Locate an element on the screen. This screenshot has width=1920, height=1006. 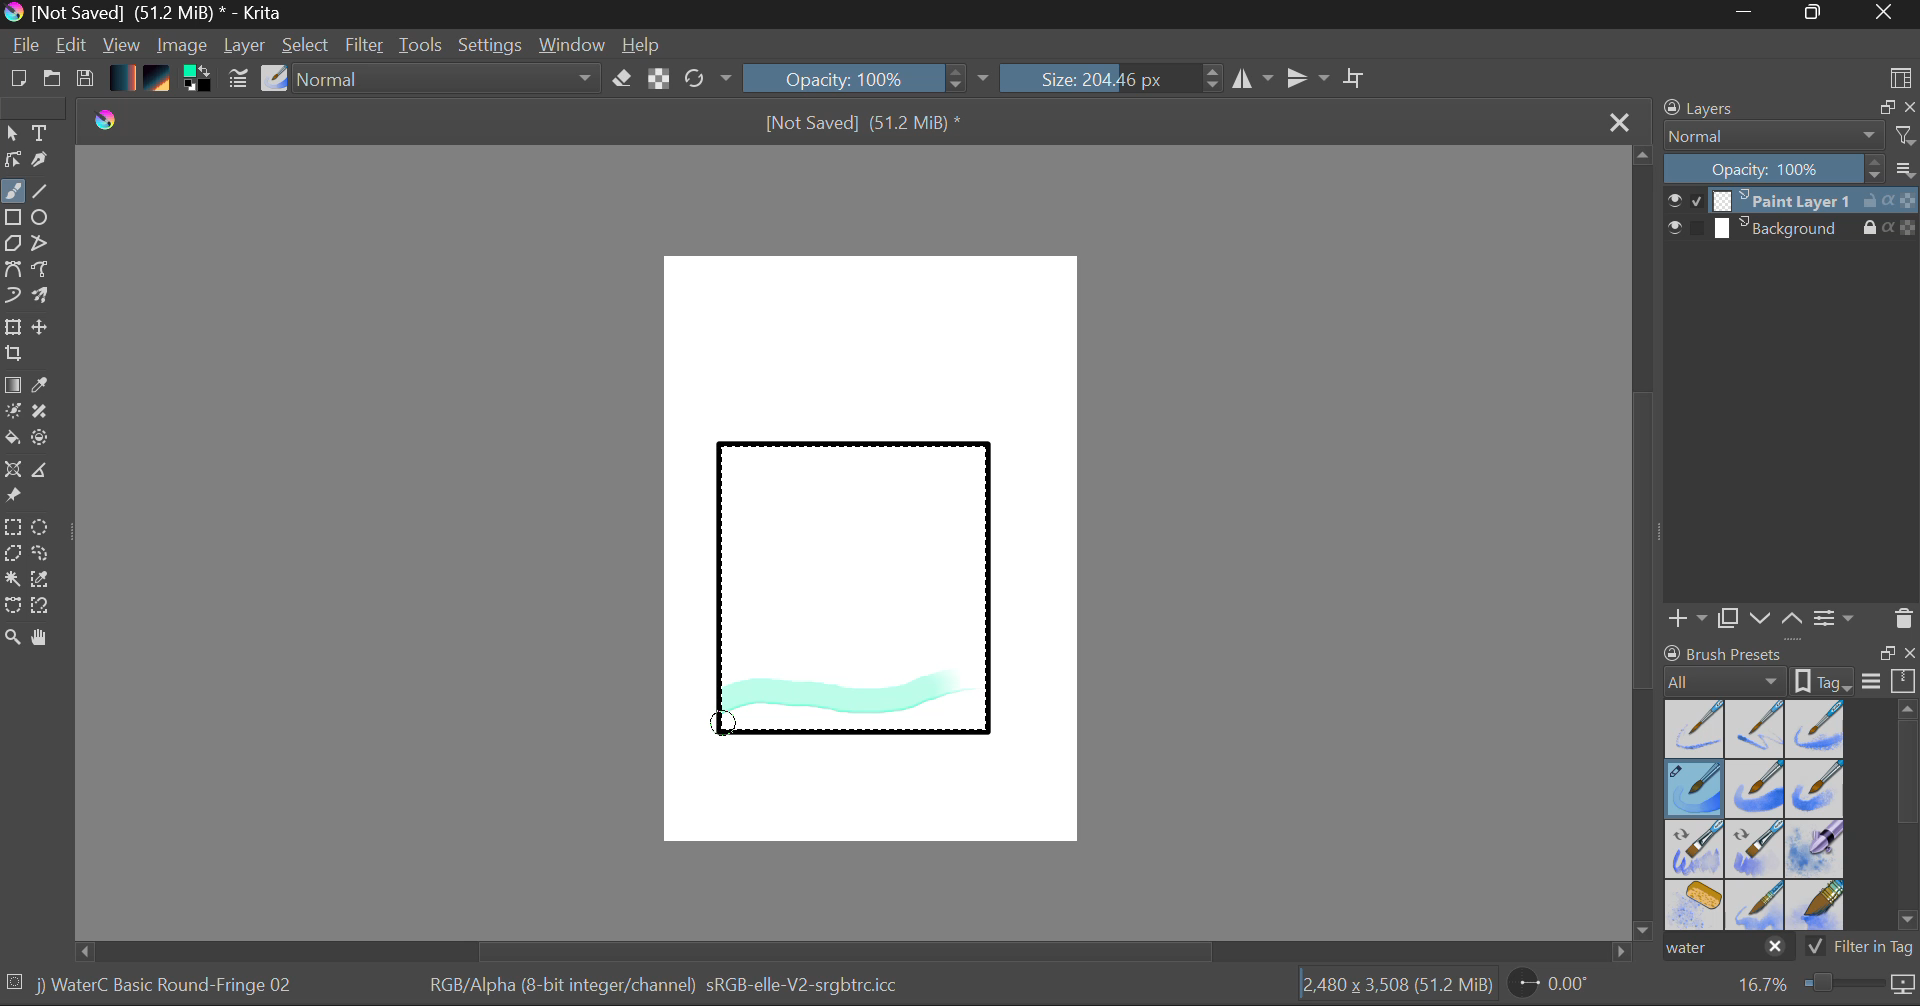
Zoom is located at coordinates (13, 639).